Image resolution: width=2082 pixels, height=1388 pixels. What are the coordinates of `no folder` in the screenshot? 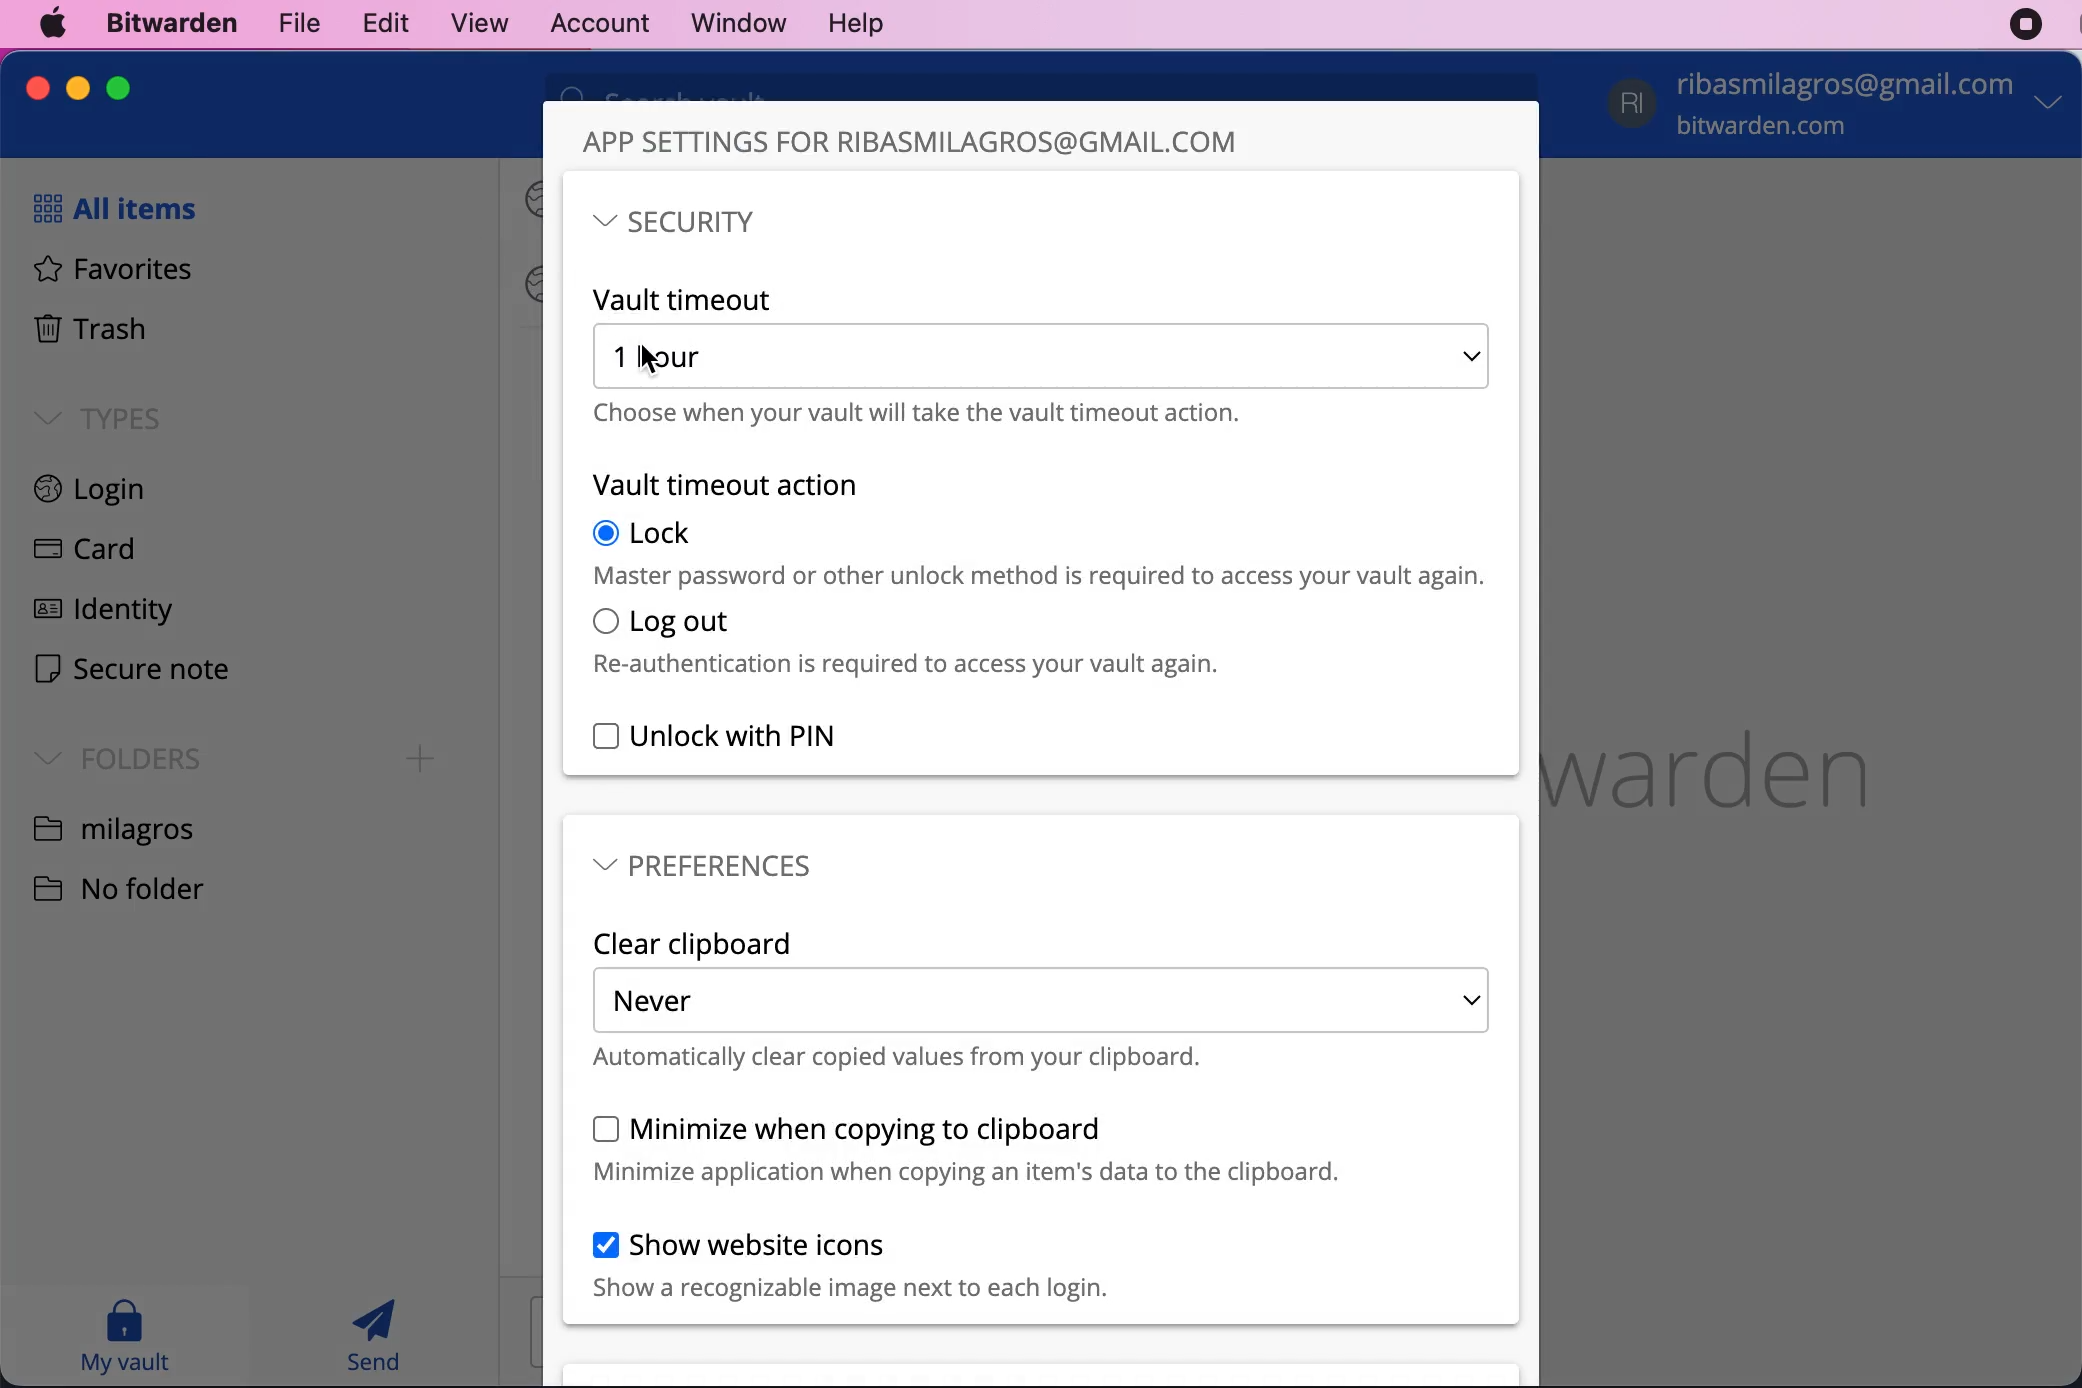 It's located at (135, 886).